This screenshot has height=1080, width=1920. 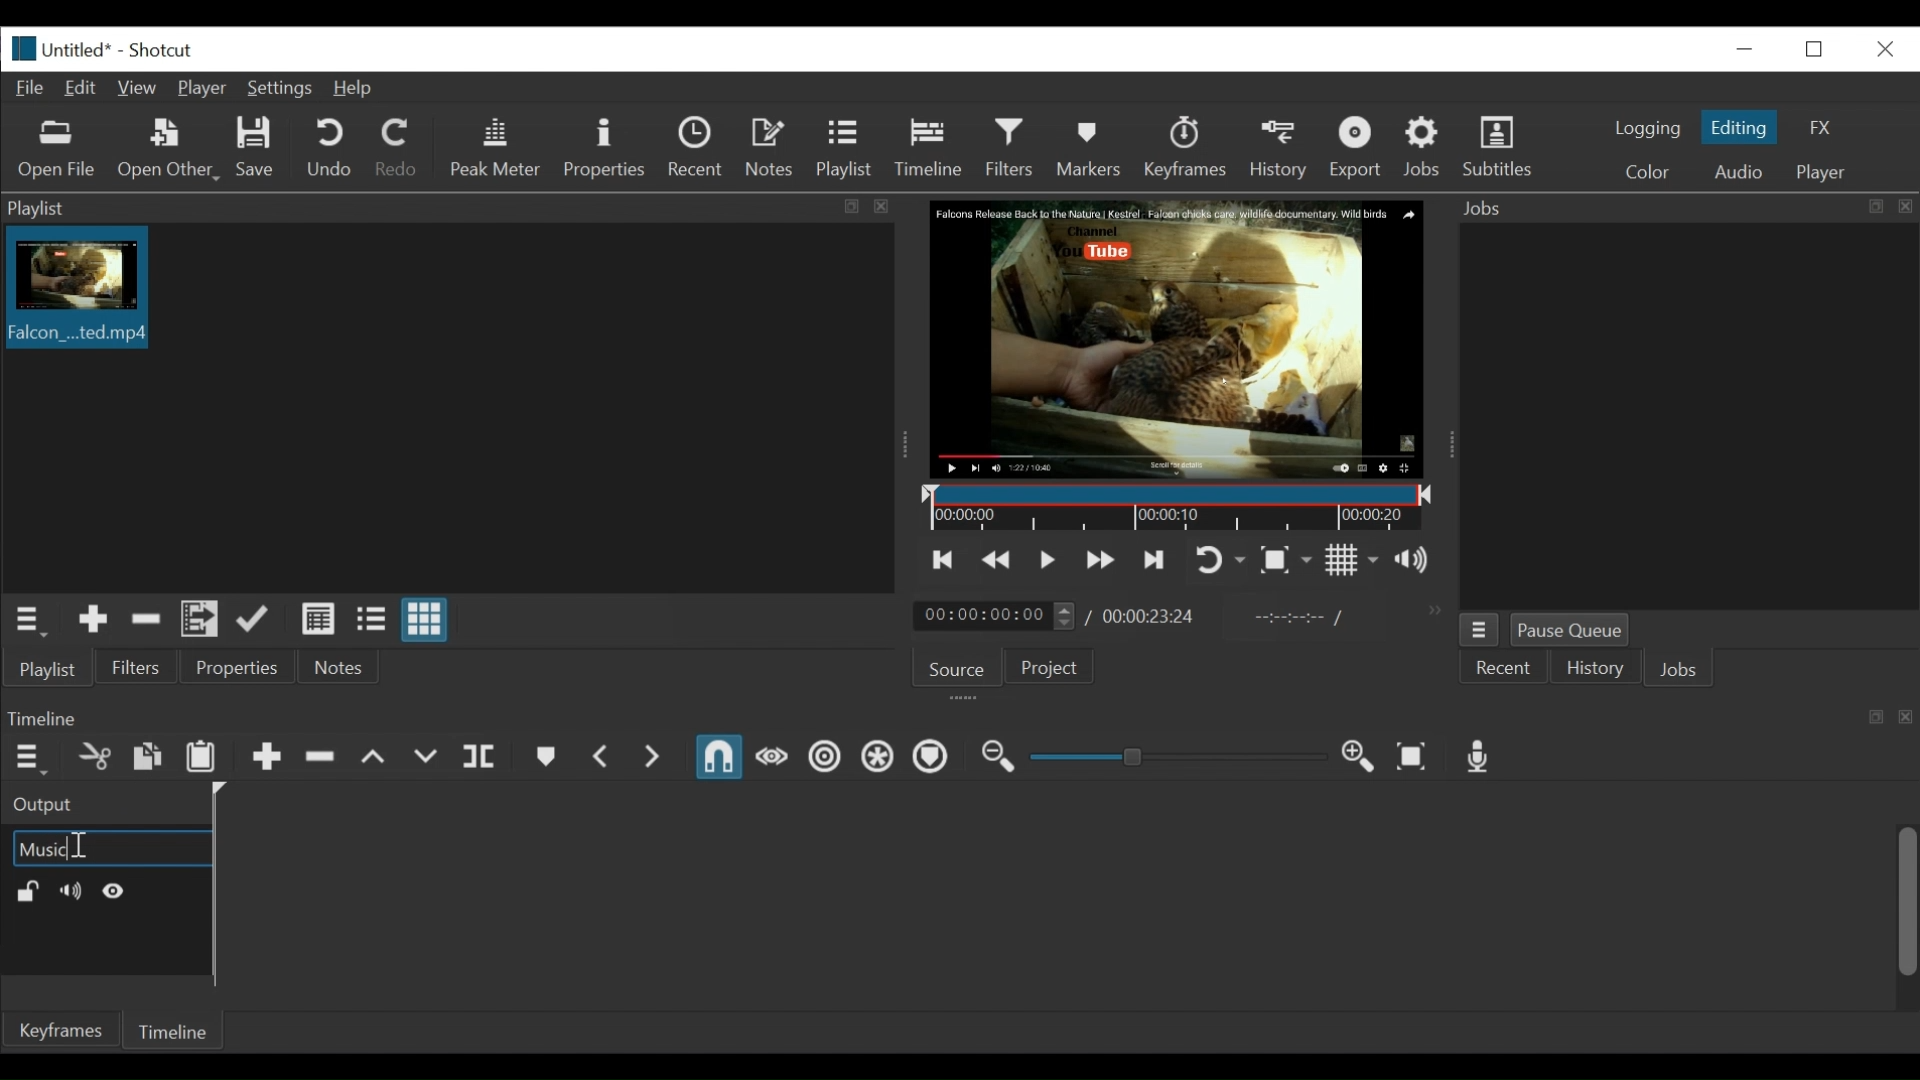 I want to click on Playlist, so click(x=849, y=151).